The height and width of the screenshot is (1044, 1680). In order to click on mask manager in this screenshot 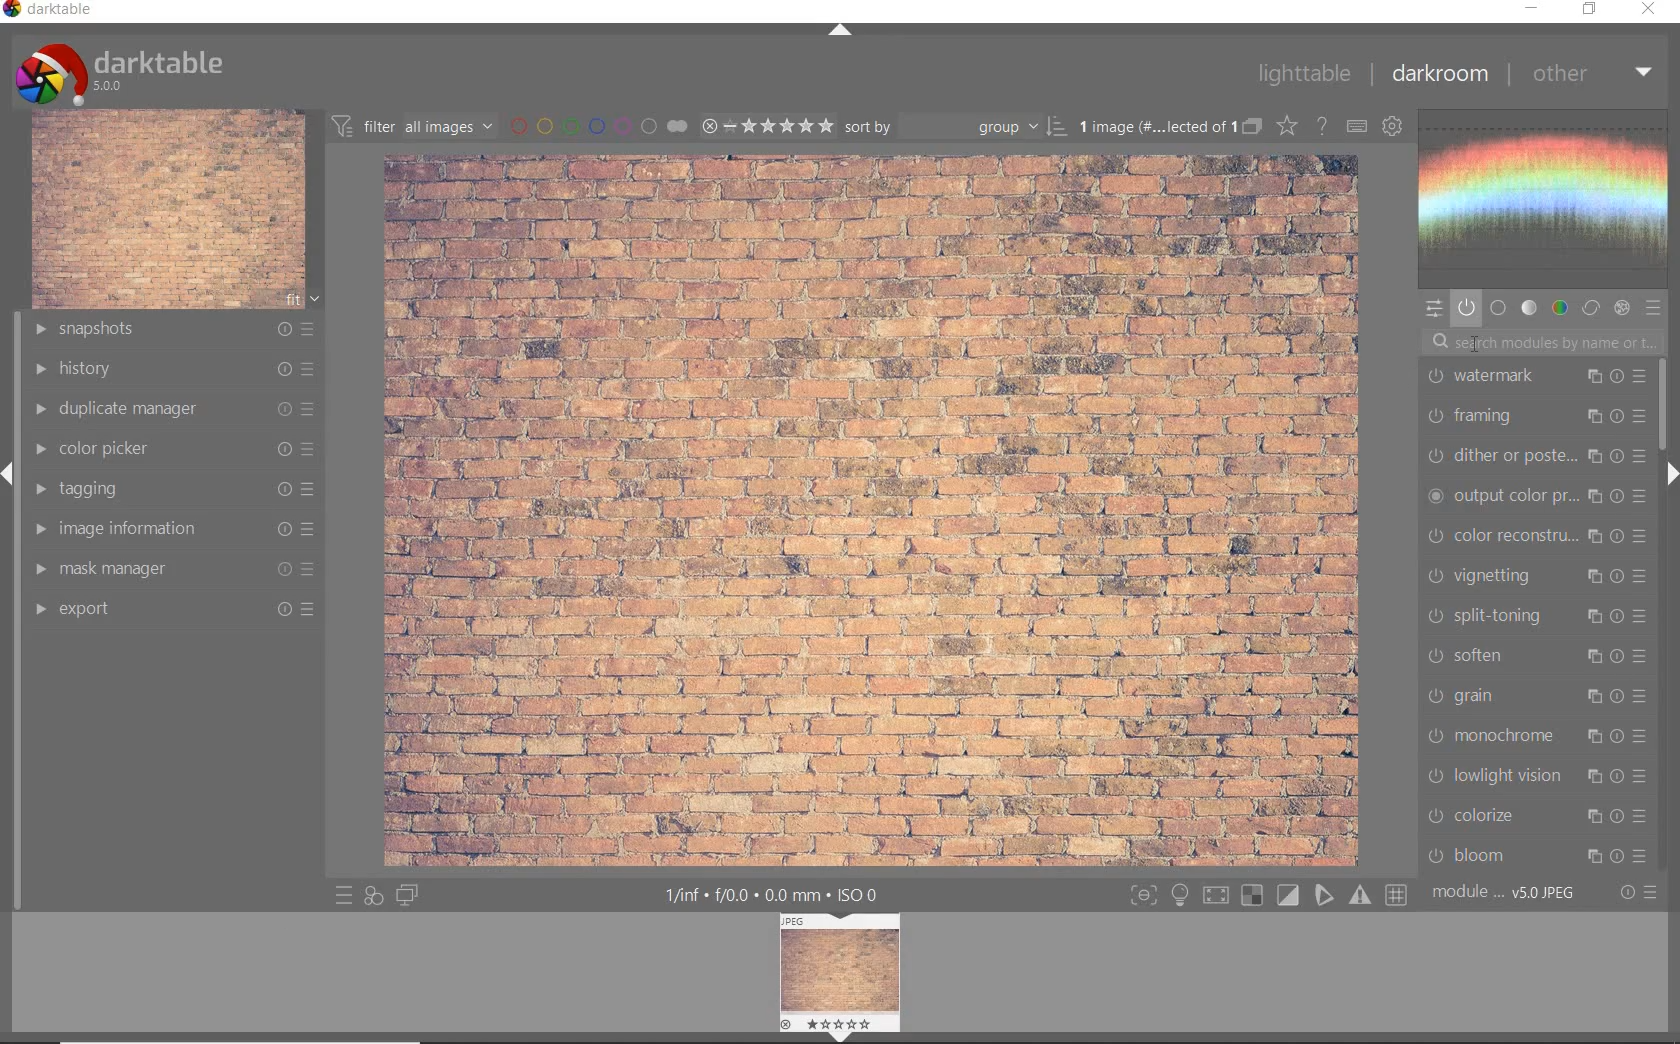, I will do `click(173, 568)`.